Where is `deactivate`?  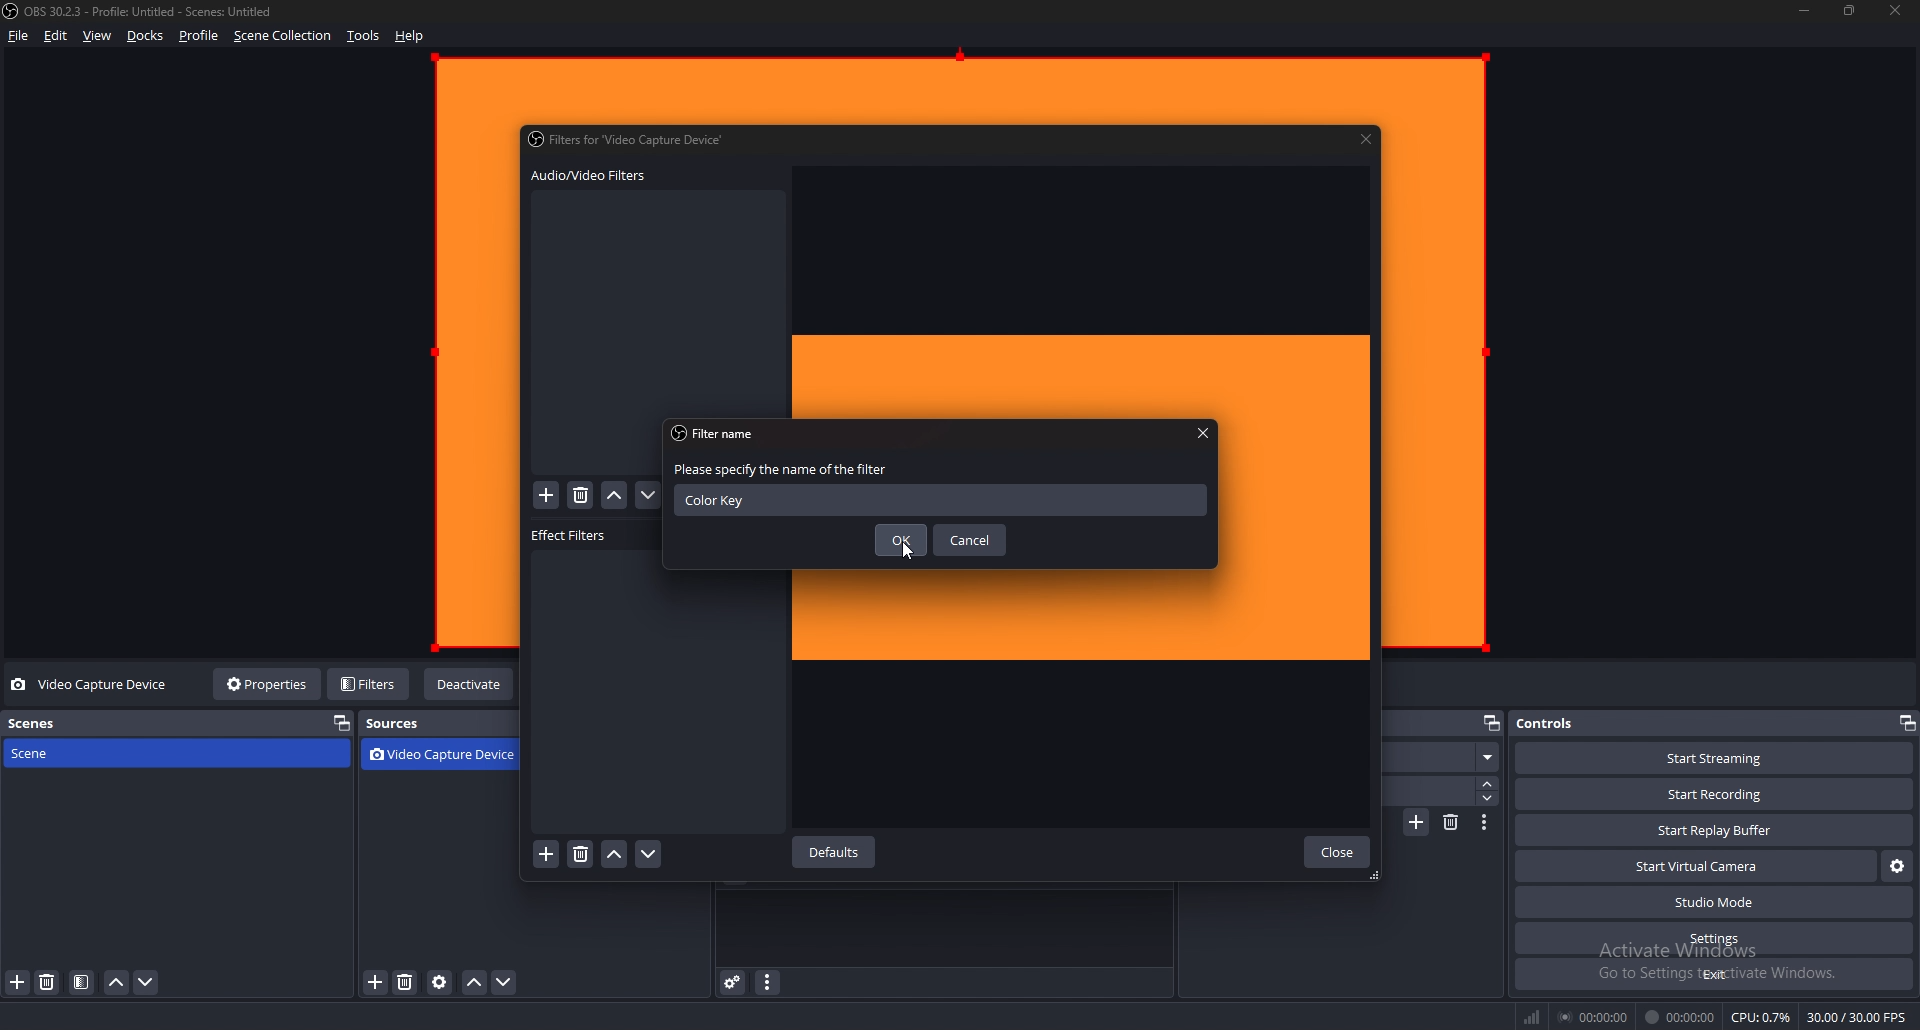
deactivate is located at coordinates (470, 685).